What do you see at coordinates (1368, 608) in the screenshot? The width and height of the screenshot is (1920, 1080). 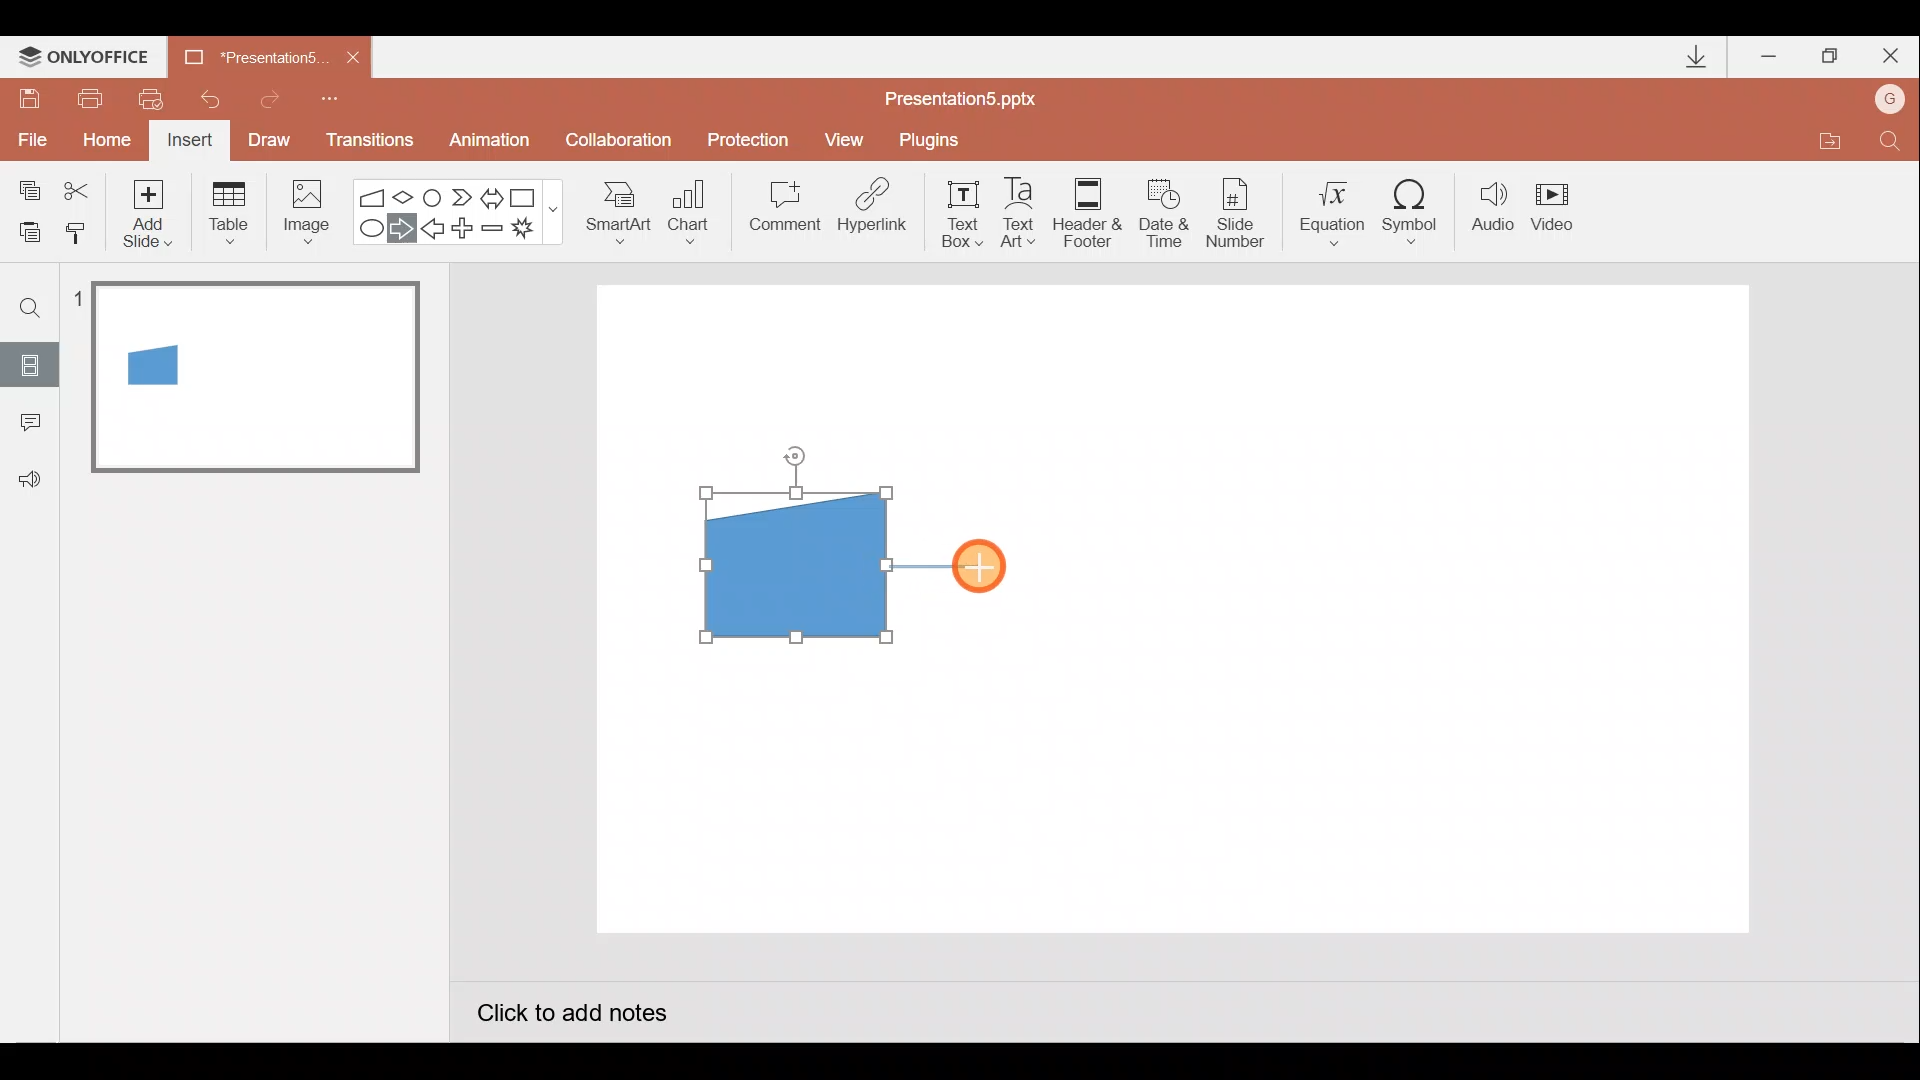 I see `Presentation slide` at bounding box center [1368, 608].